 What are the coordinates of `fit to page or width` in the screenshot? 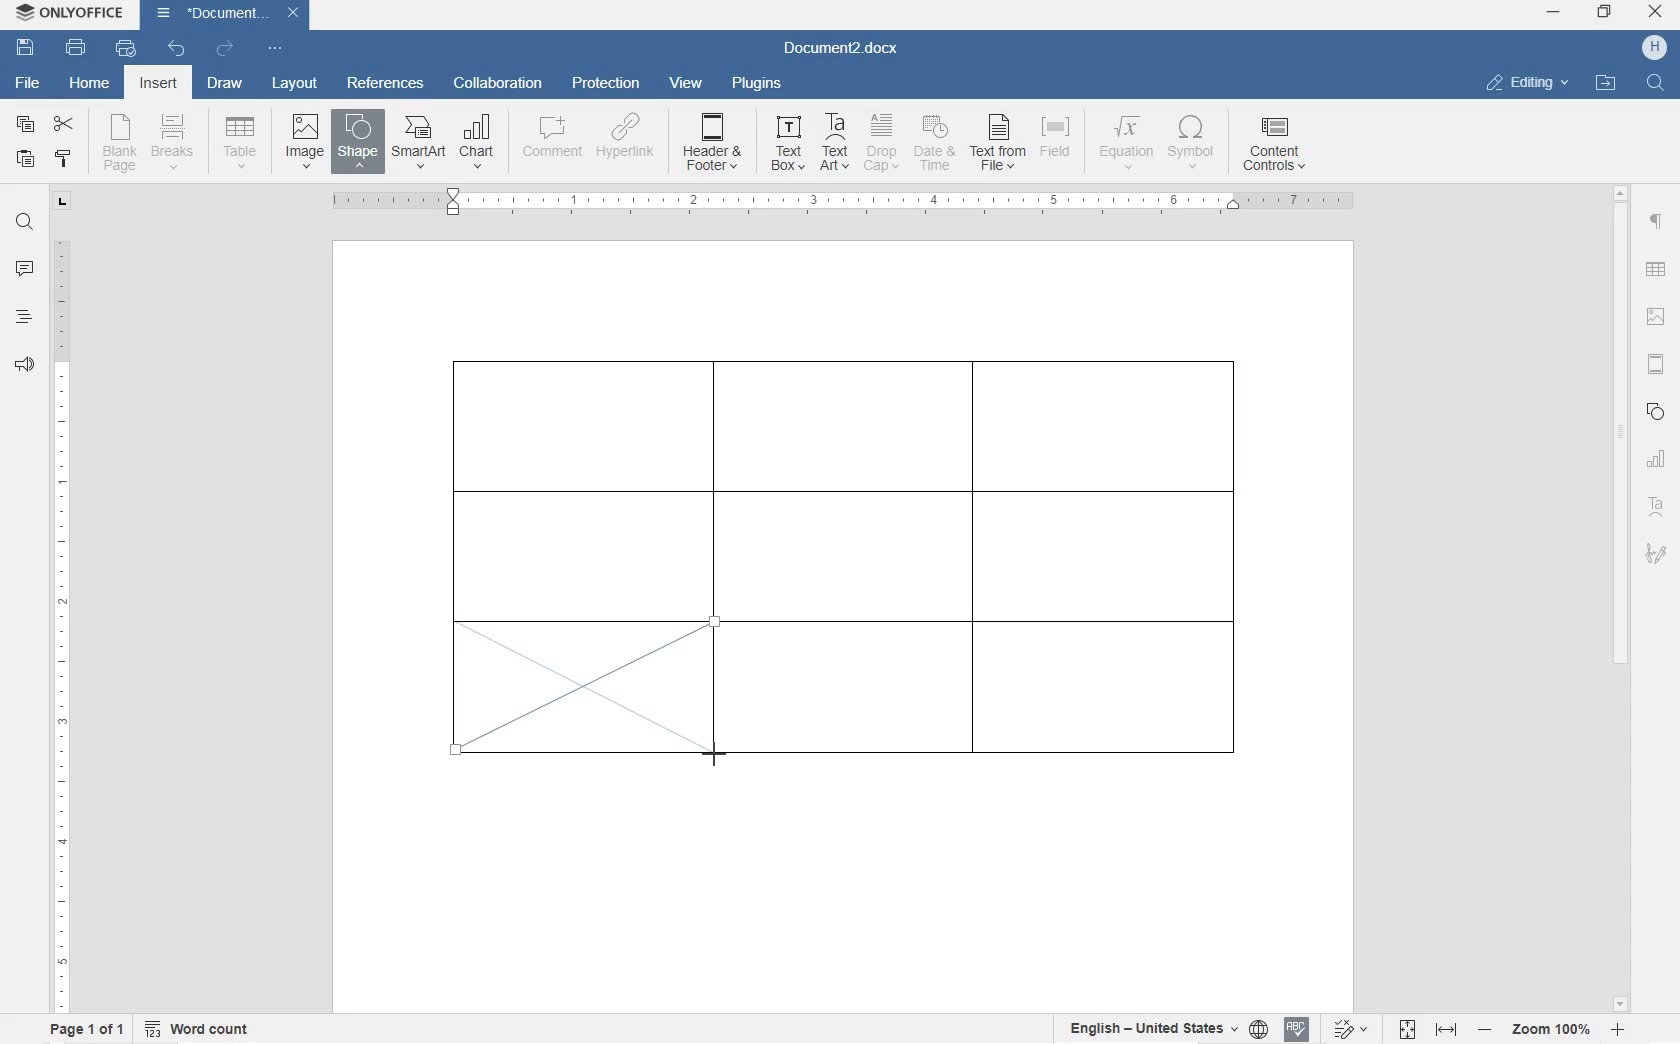 It's located at (1428, 1028).